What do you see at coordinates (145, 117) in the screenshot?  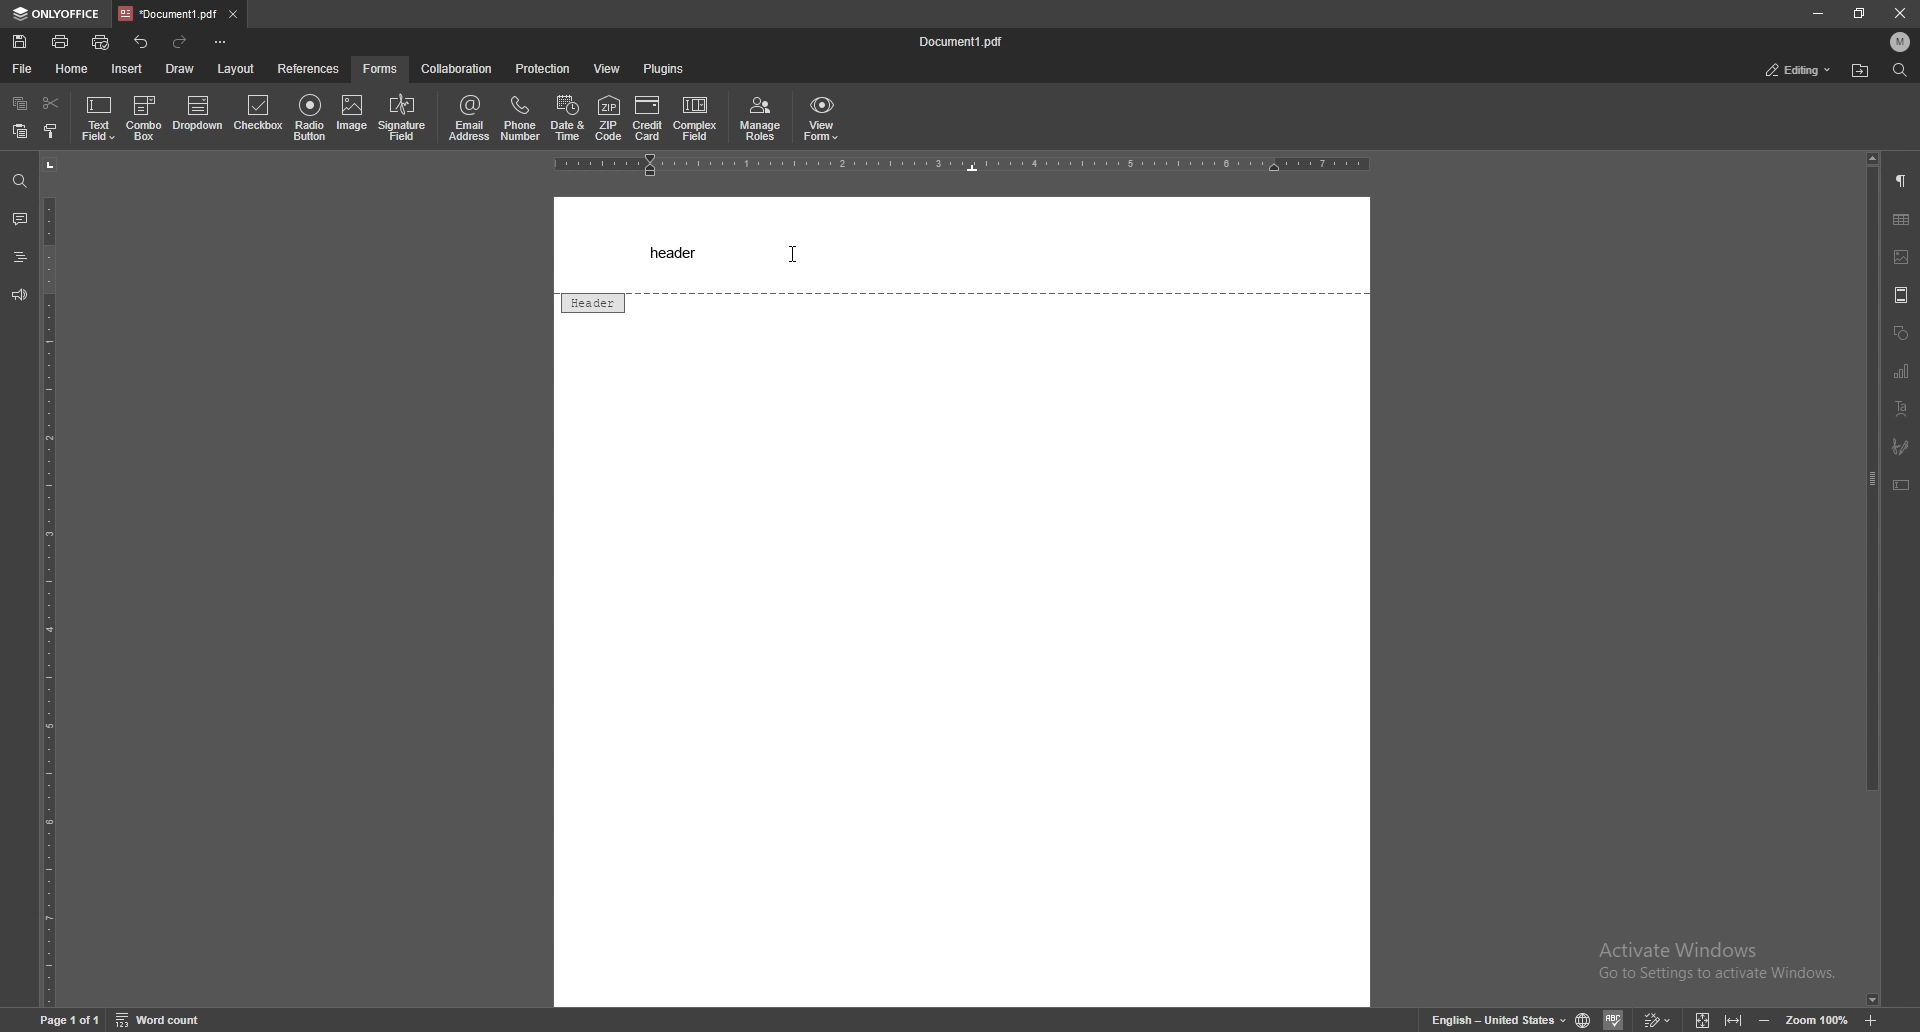 I see `combo box` at bounding box center [145, 117].